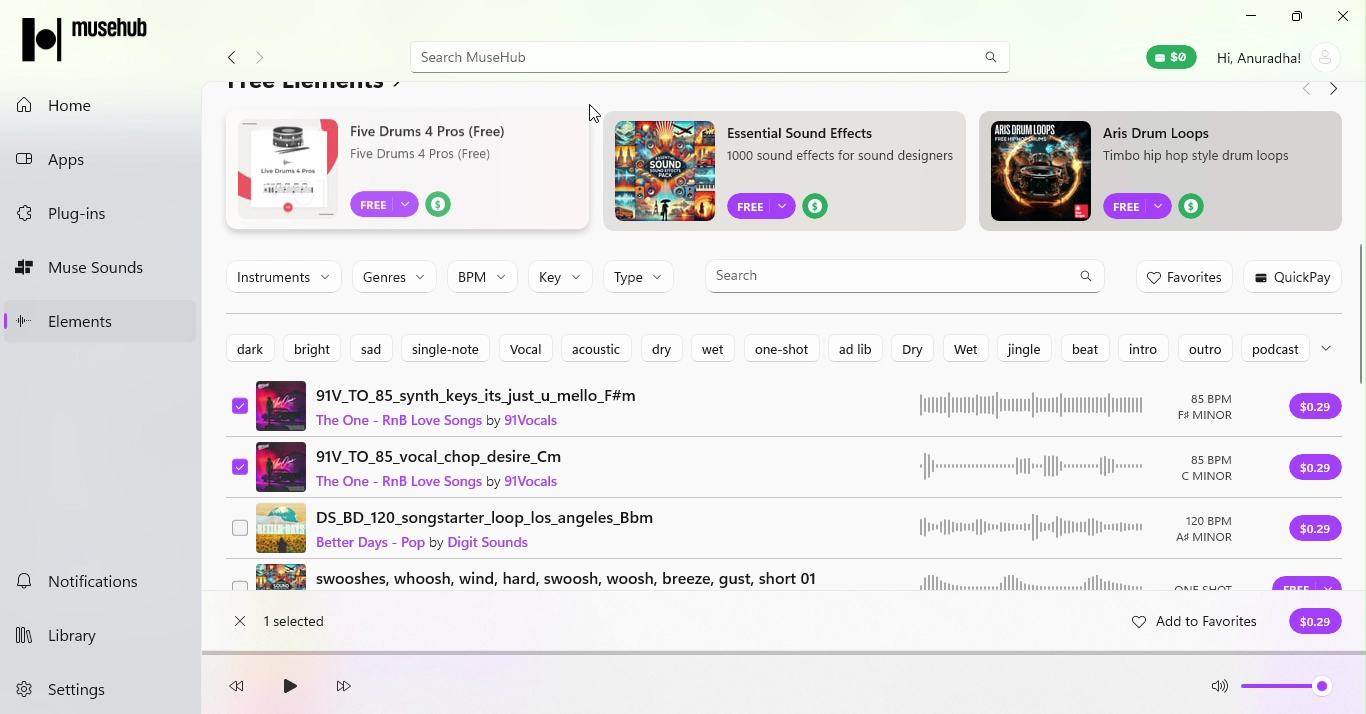 This screenshot has width=1366, height=714. What do you see at coordinates (1170, 57) in the screenshot?
I see `Muse Wallet` at bounding box center [1170, 57].